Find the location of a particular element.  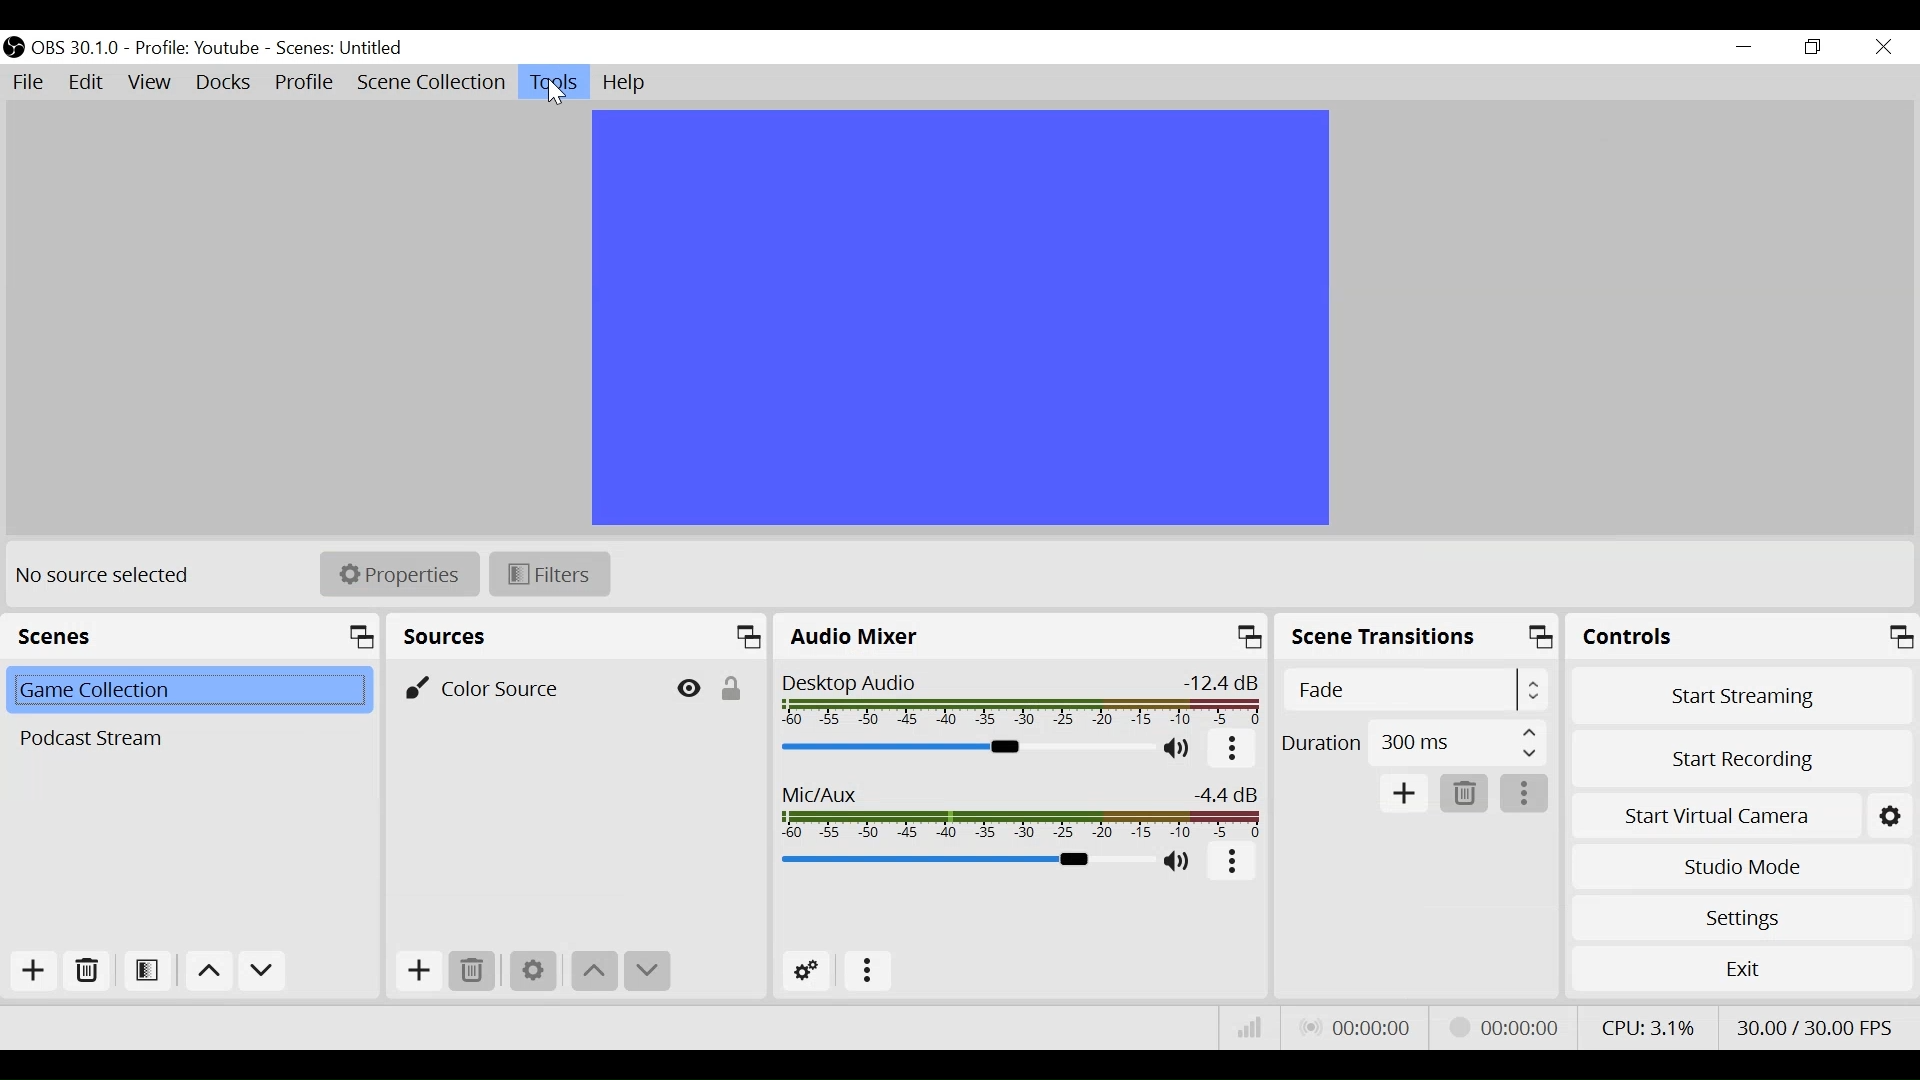

Restore is located at coordinates (1811, 47).